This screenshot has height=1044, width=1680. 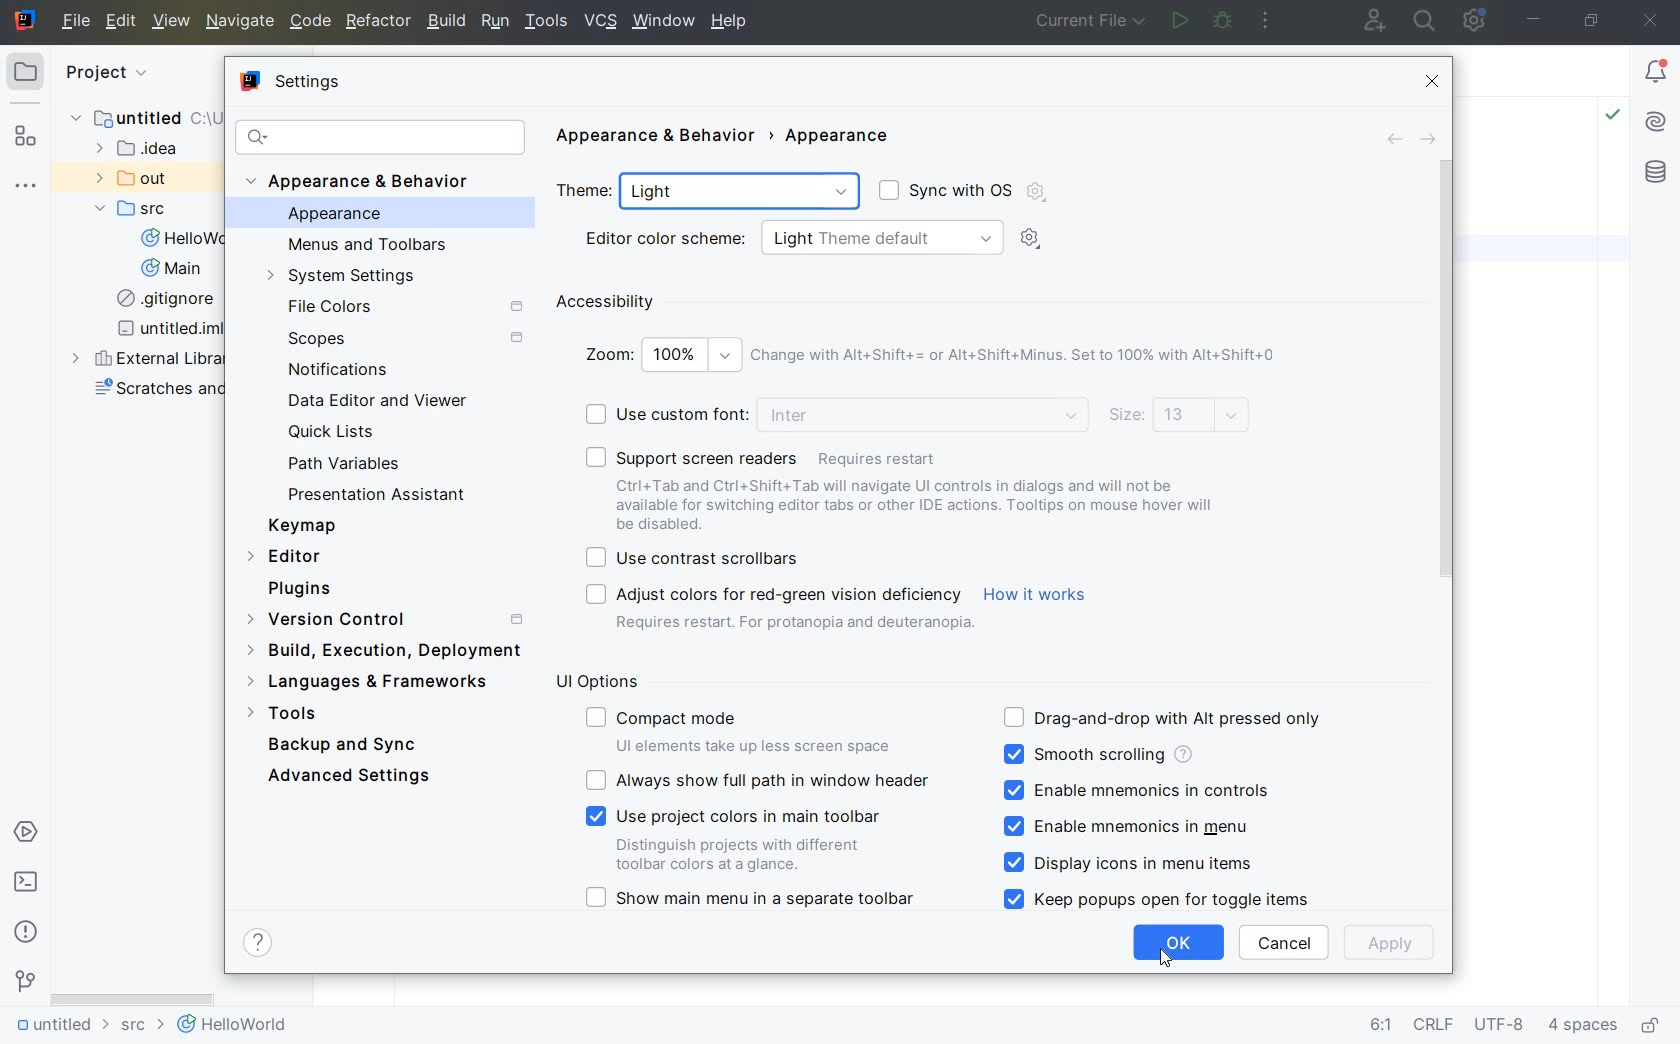 What do you see at coordinates (1428, 139) in the screenshot?
I see `FORWARD` at bounding box center [1428, 139].